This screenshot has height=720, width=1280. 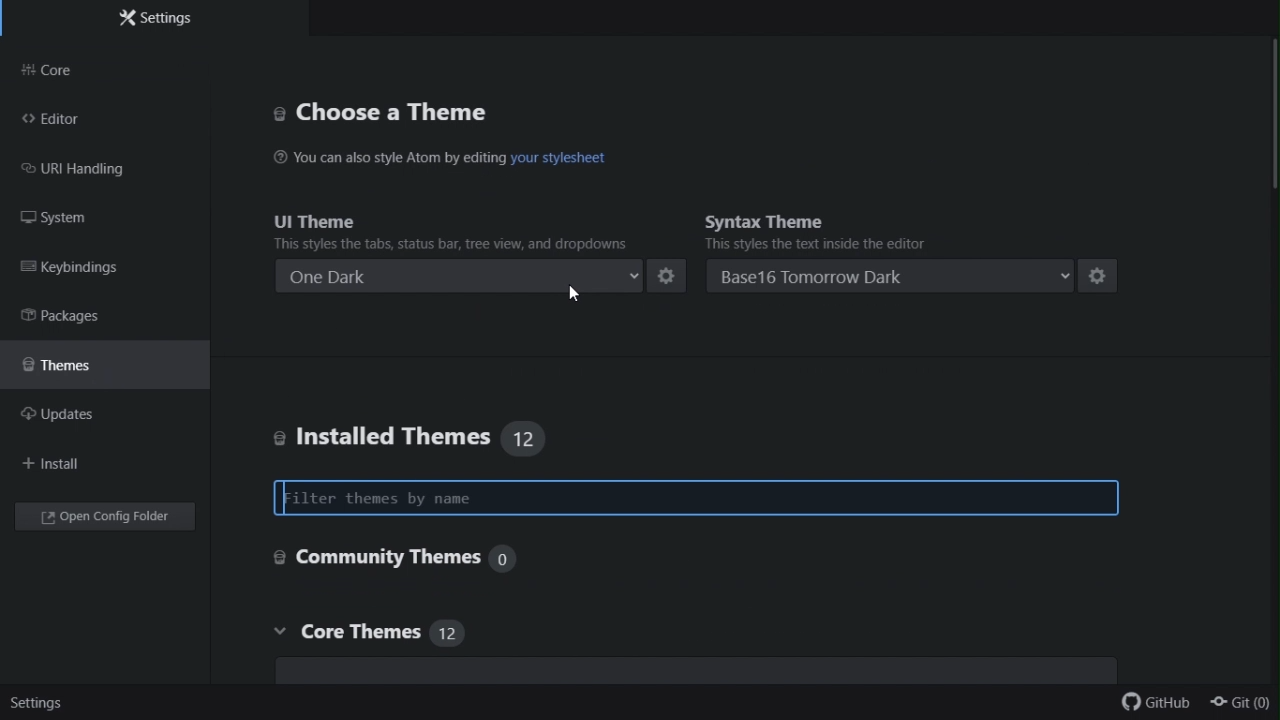 What do you see at coordinates (109, 519) in the screenshot?
I see `Open config folder` at bounding box center [109, 519].